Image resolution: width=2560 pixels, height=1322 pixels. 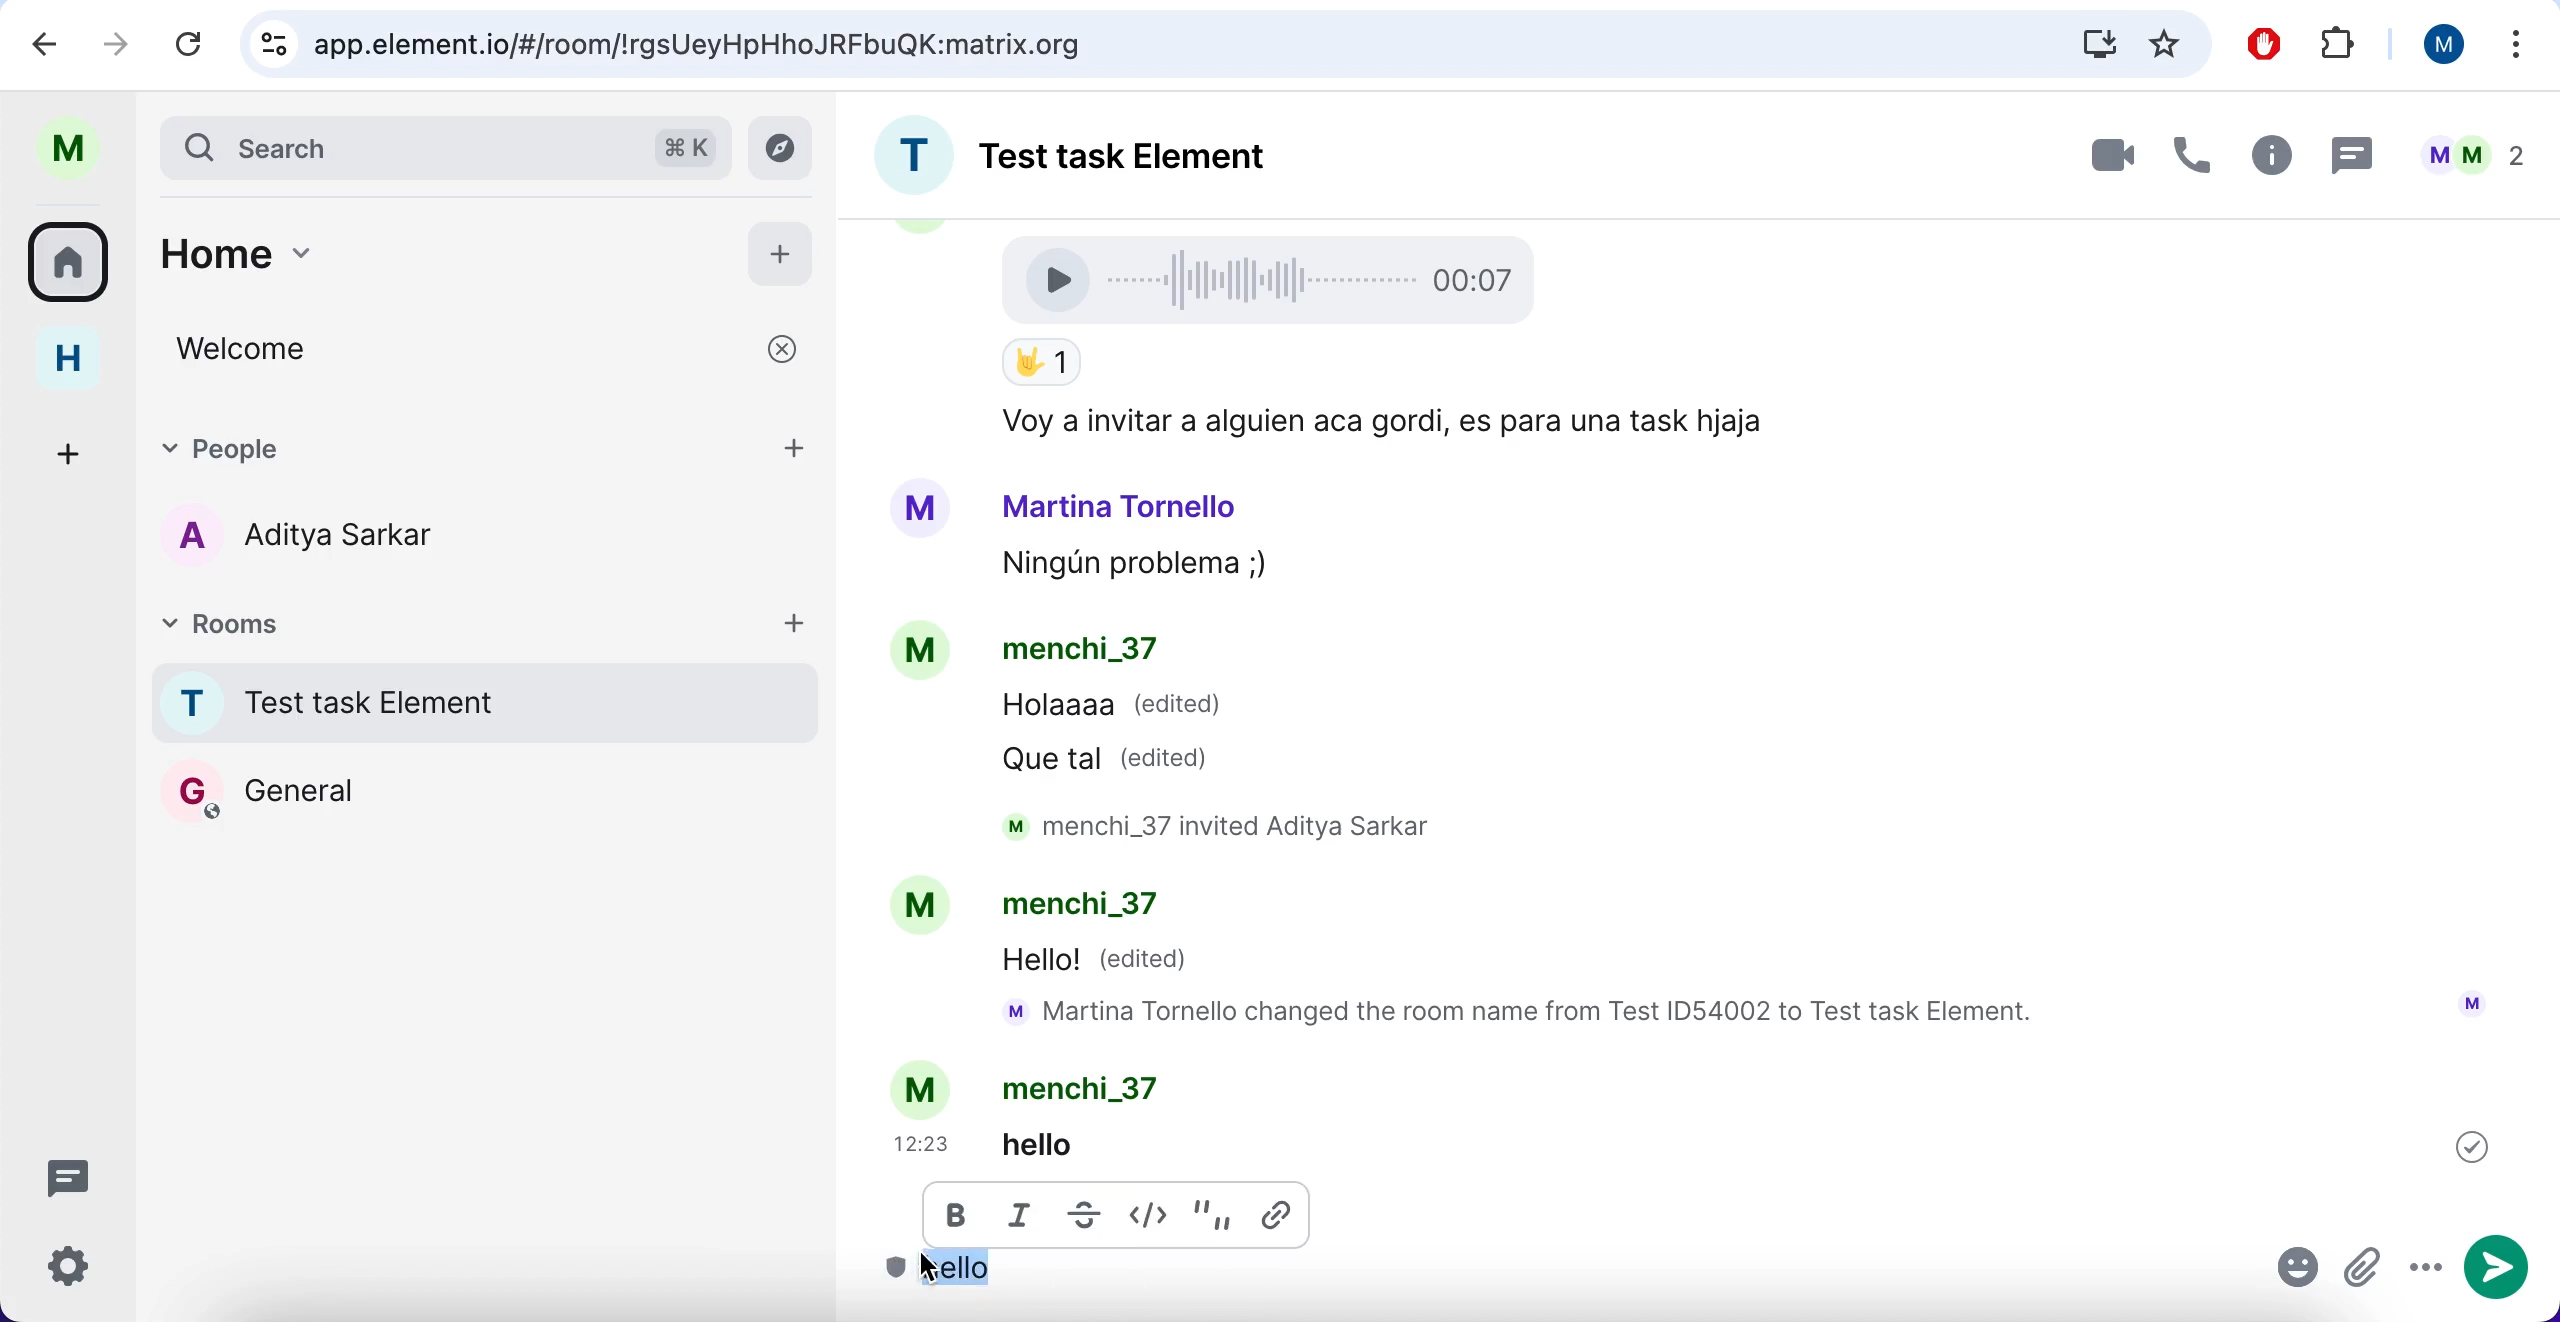 I want to click on Martina Tornello, so click(x=1121, y=505).